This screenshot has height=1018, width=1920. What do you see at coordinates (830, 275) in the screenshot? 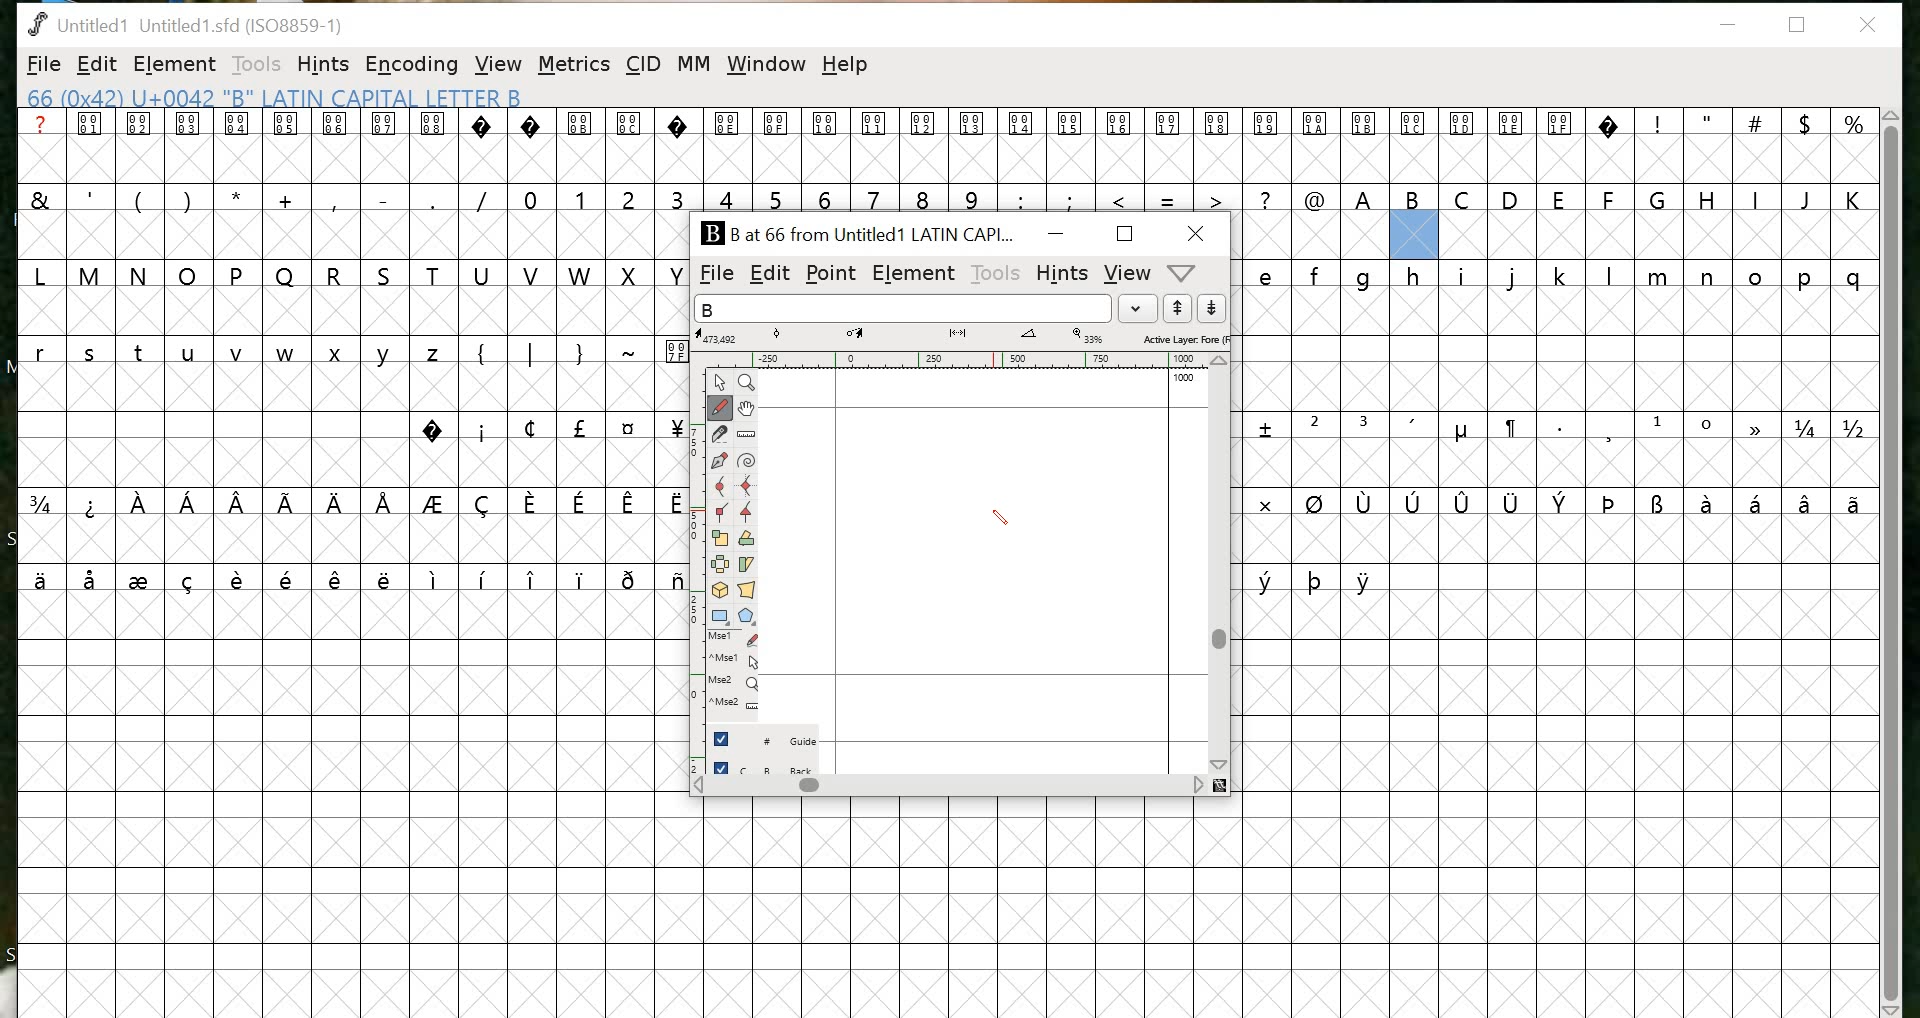
I see `POINT` at bounding box center [830, 275].